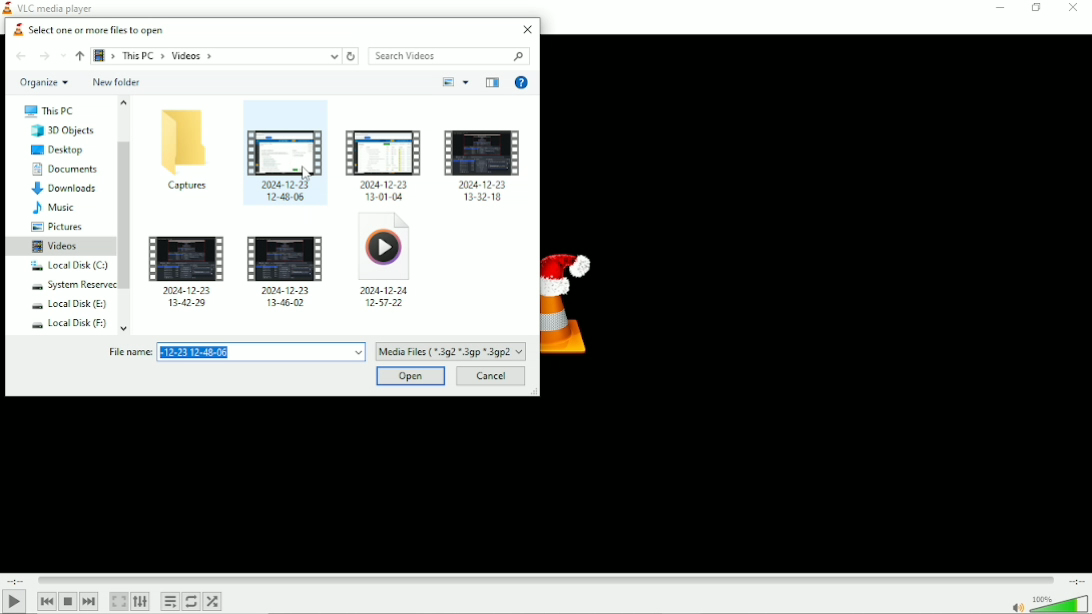 This screenshot has width=1092, height=614. Describe the element at coordinates (1076, 581) in the screenshot. I see `Total duration` at that location.